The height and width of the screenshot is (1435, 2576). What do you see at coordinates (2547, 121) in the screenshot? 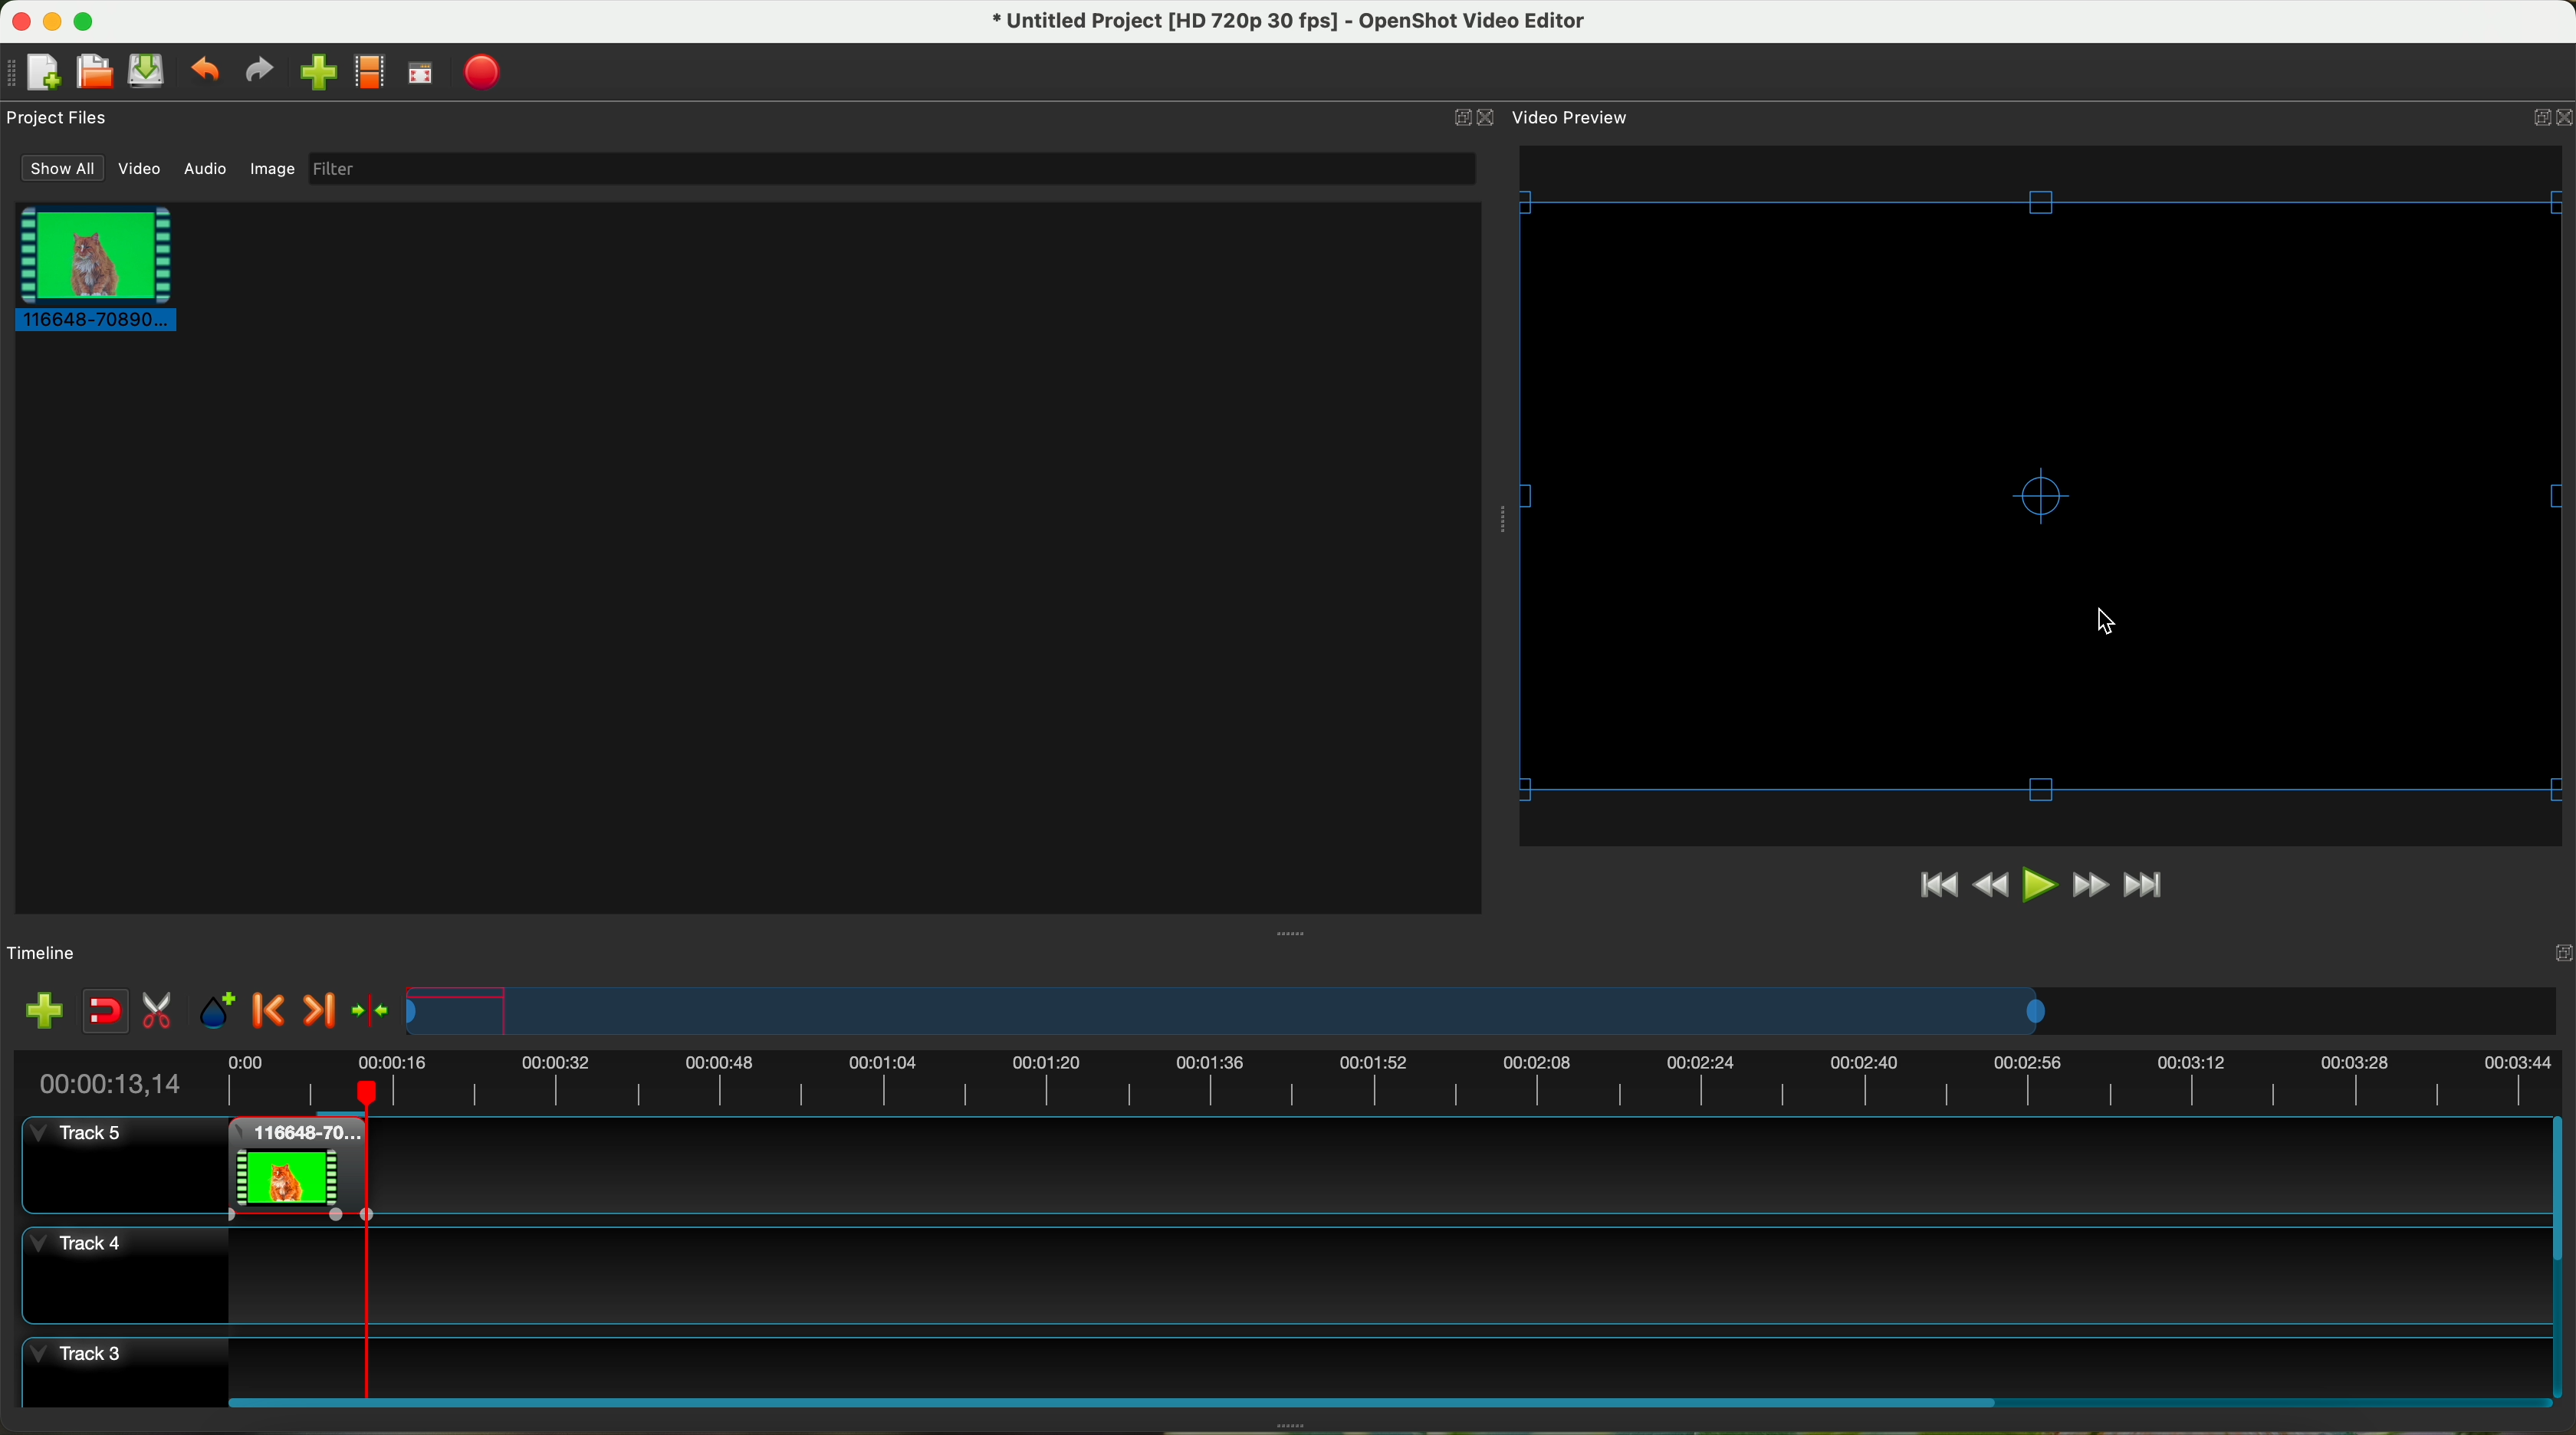
I see `close` at bounding box center [2547, 121].